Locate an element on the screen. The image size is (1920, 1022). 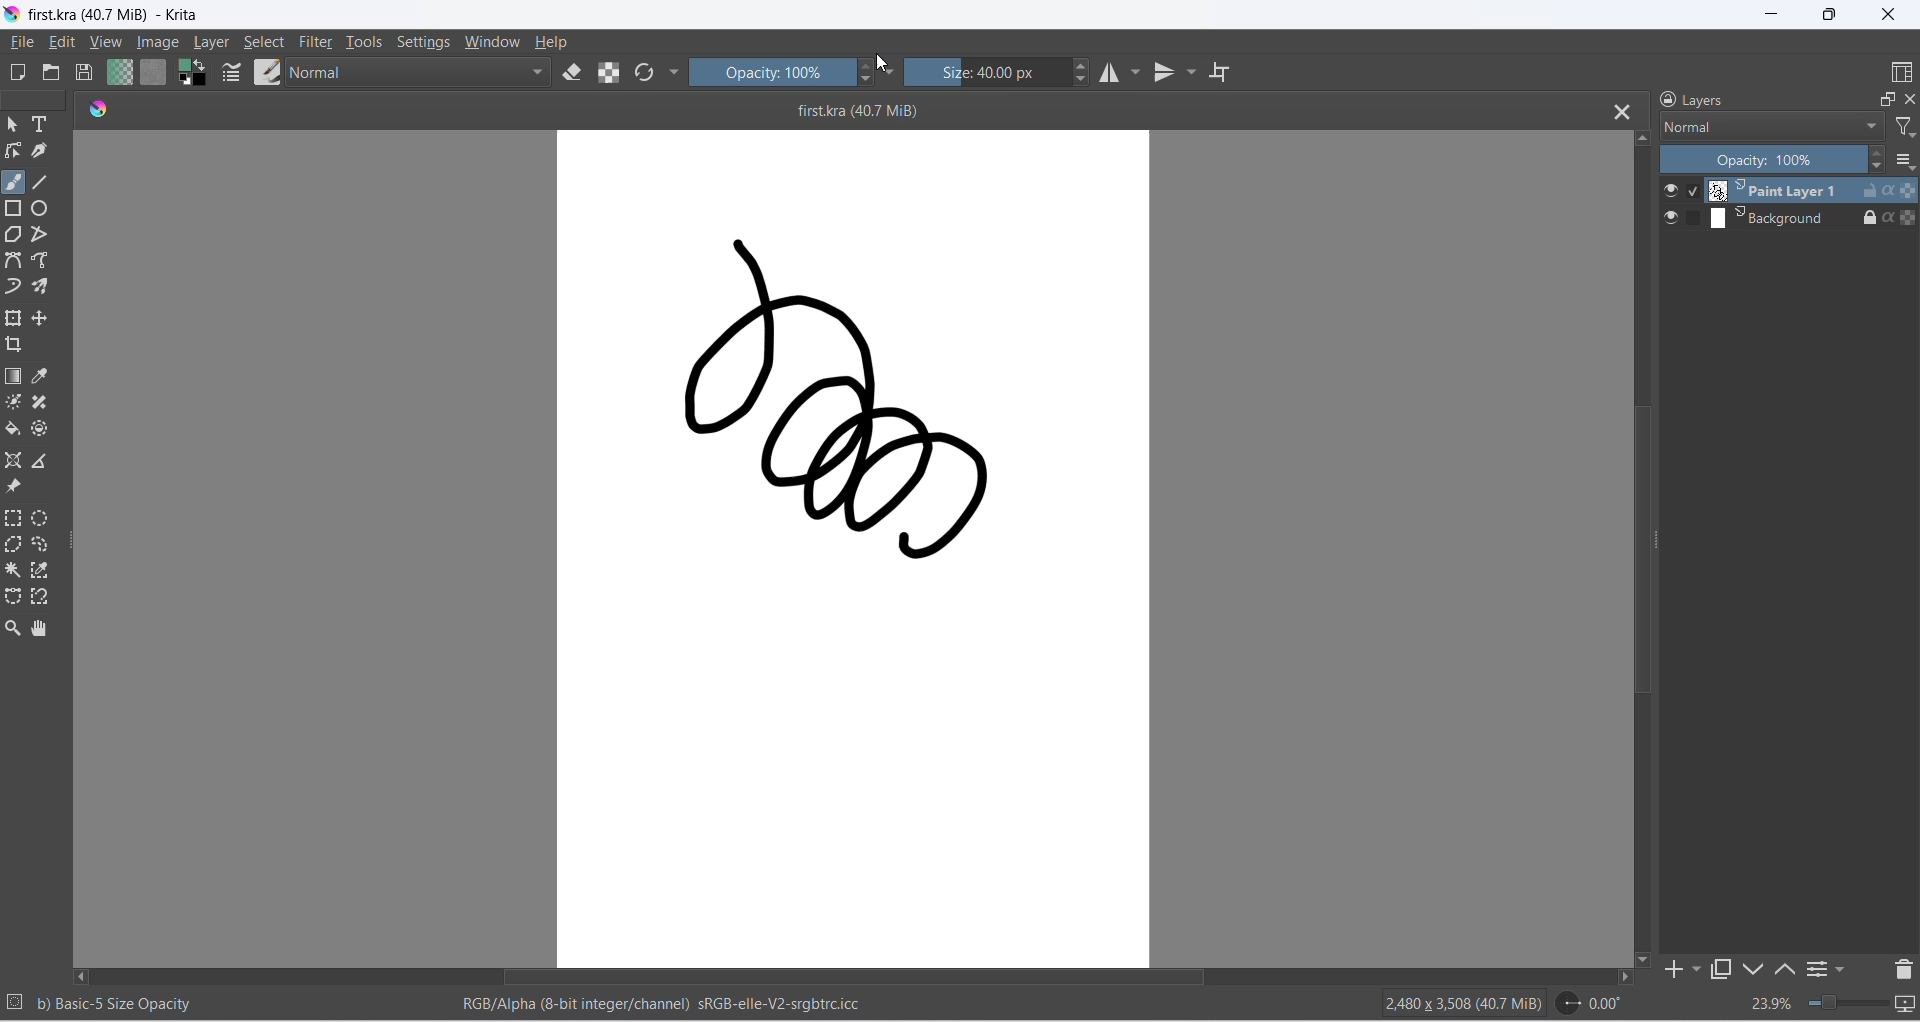
Bezier curve tool is located at coordinates (13, 260).